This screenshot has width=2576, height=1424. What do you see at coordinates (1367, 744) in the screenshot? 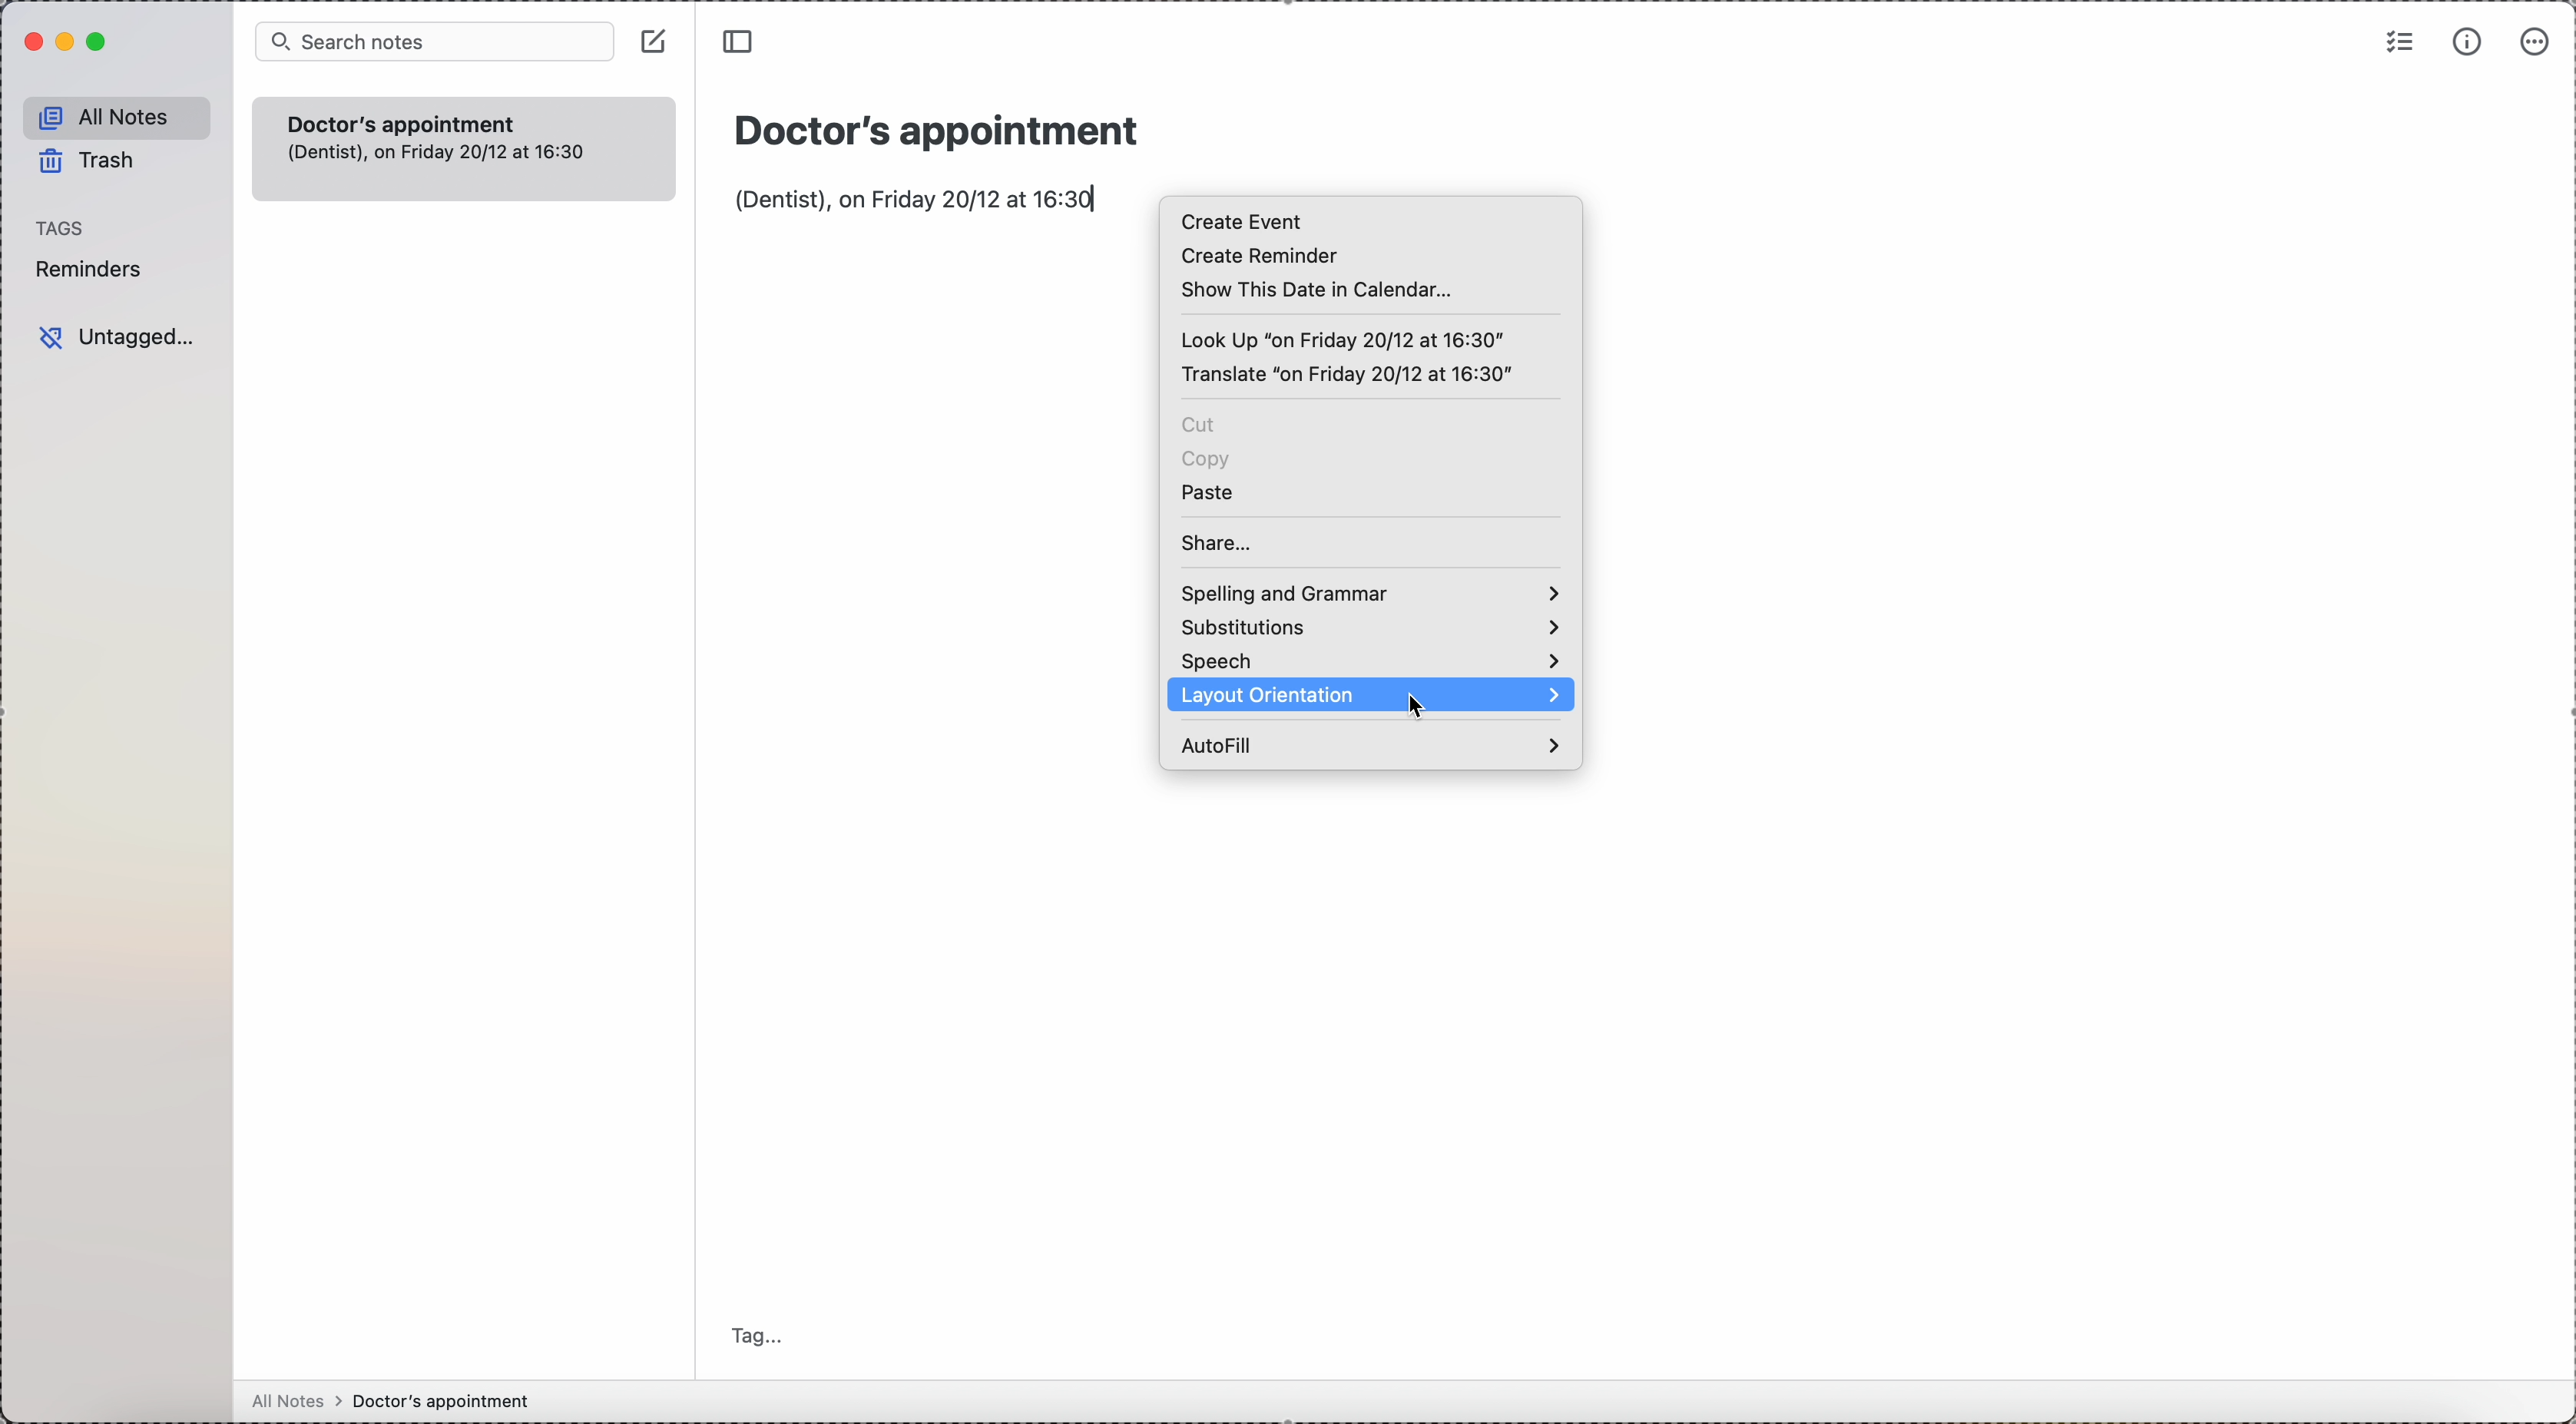
I see `autofill` at bounding box center [1367, 744].